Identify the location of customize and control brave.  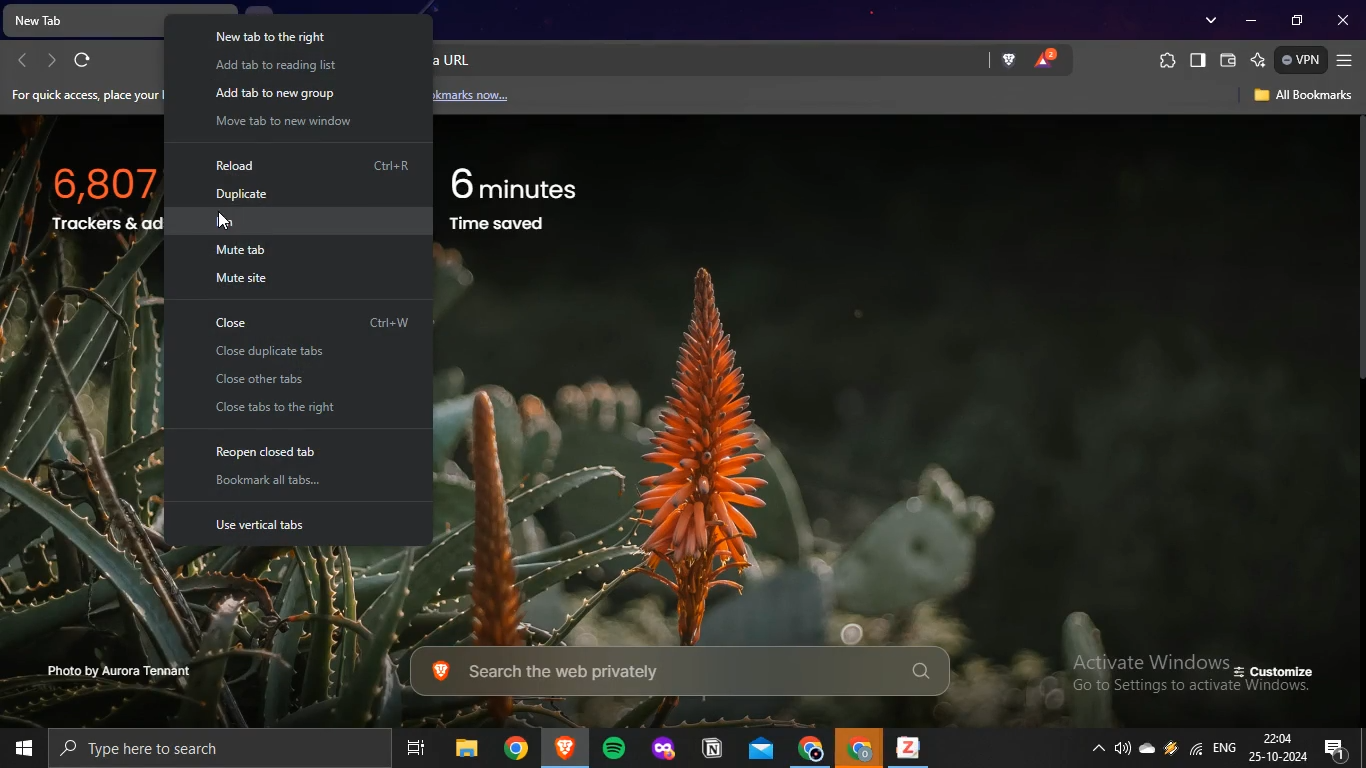
(1346, 62).